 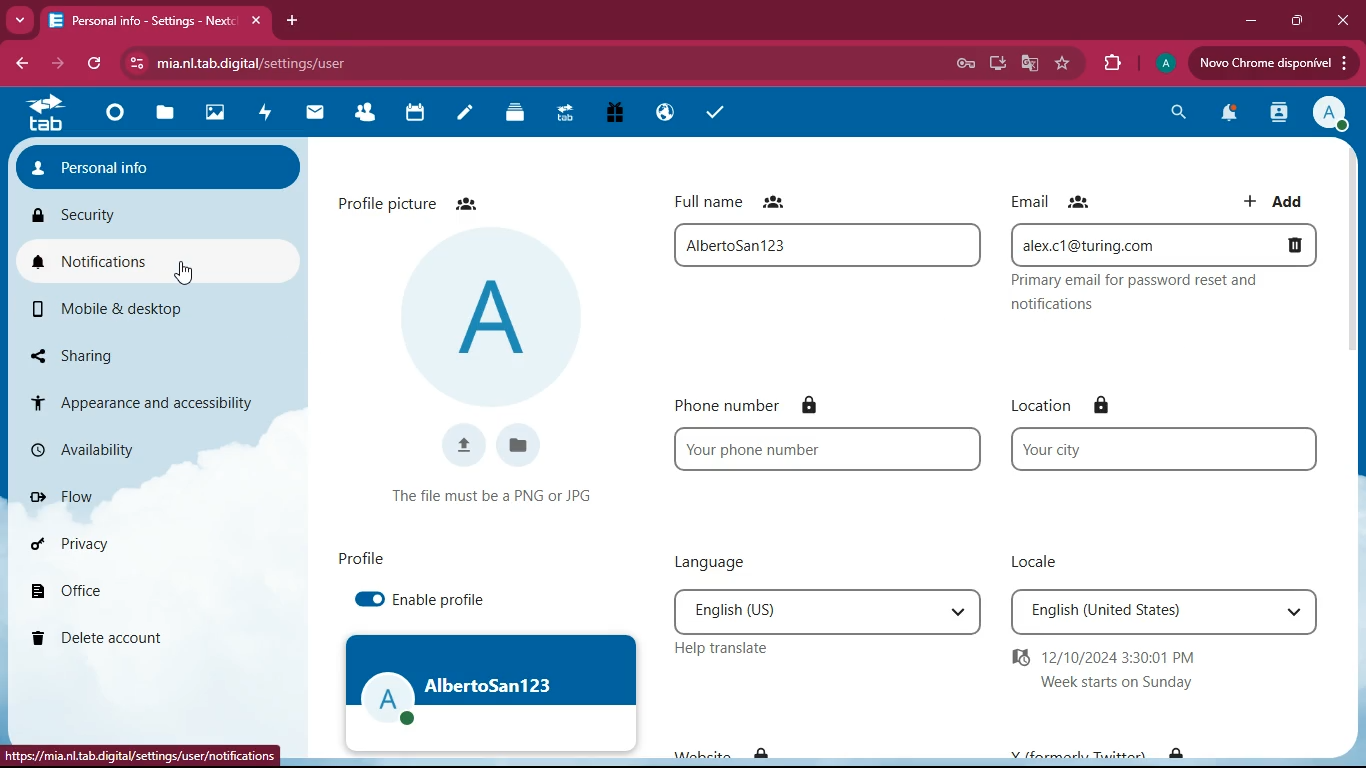 I want to click on friends, so click(x=367, y=114).